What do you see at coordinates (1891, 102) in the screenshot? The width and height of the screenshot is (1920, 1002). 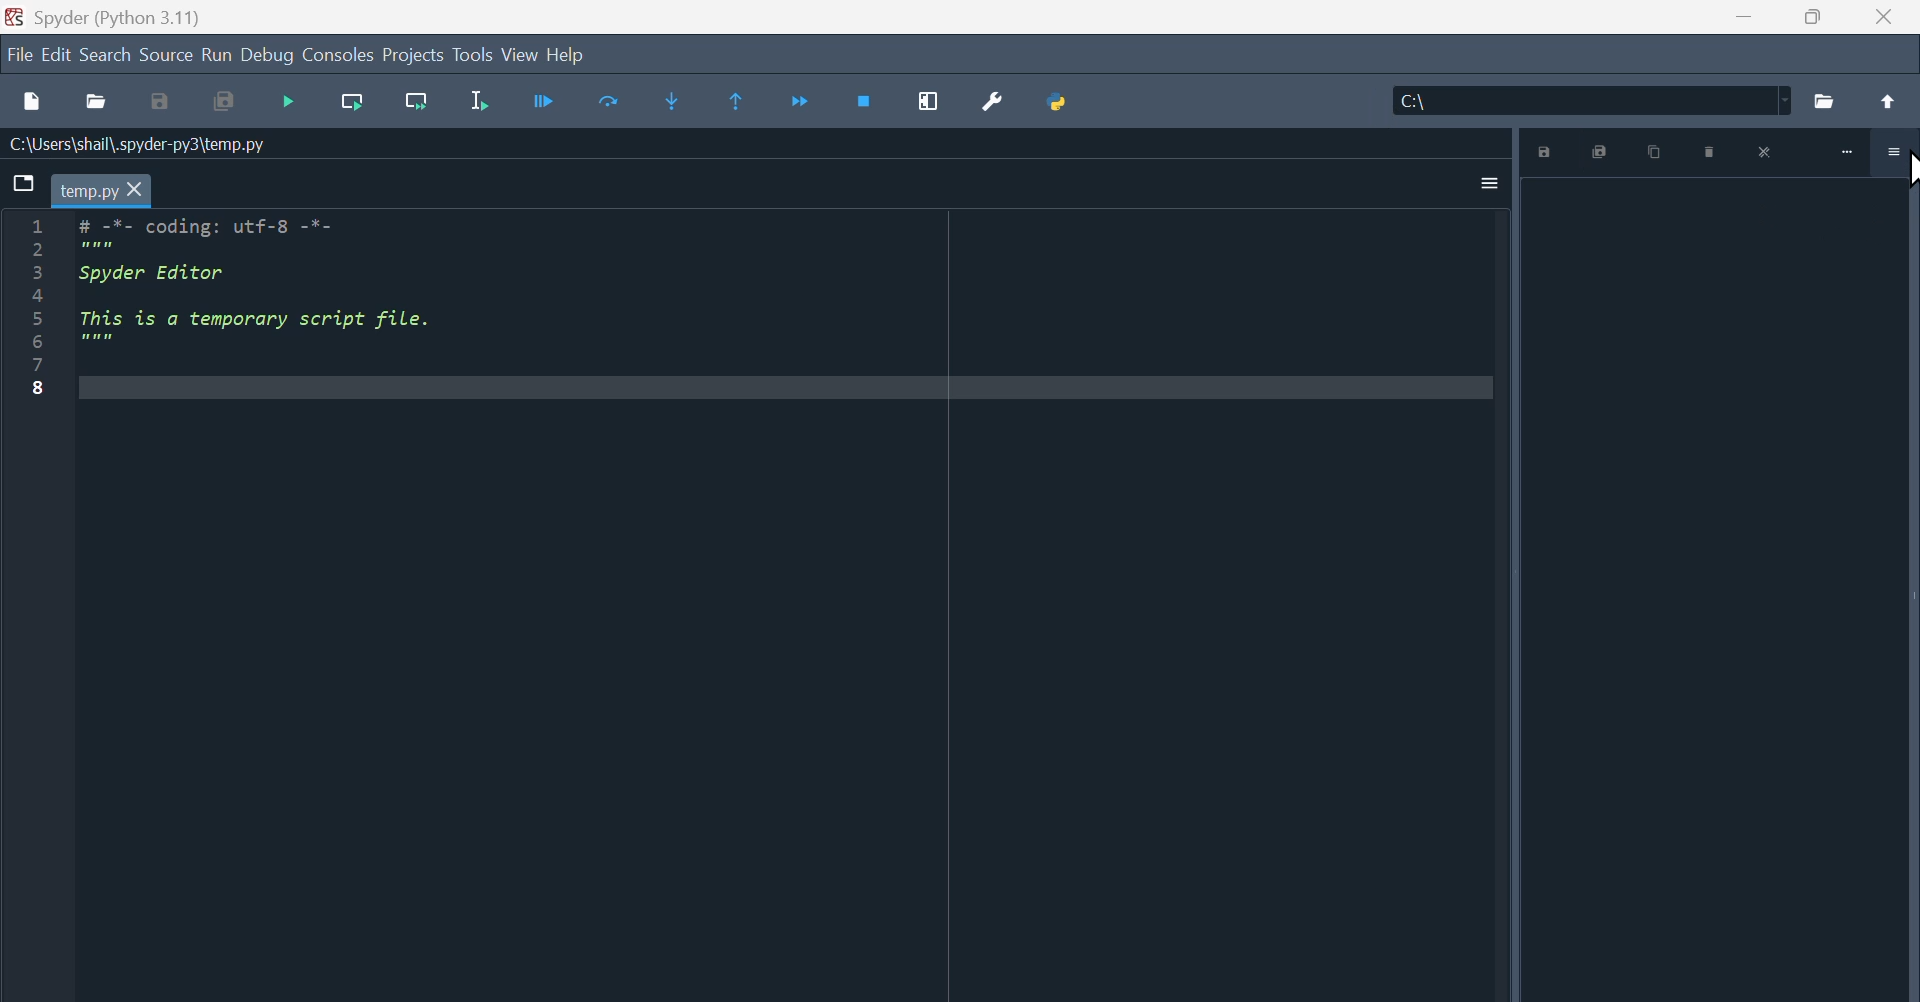 I see `Up` at bounding box center [1891, 102].